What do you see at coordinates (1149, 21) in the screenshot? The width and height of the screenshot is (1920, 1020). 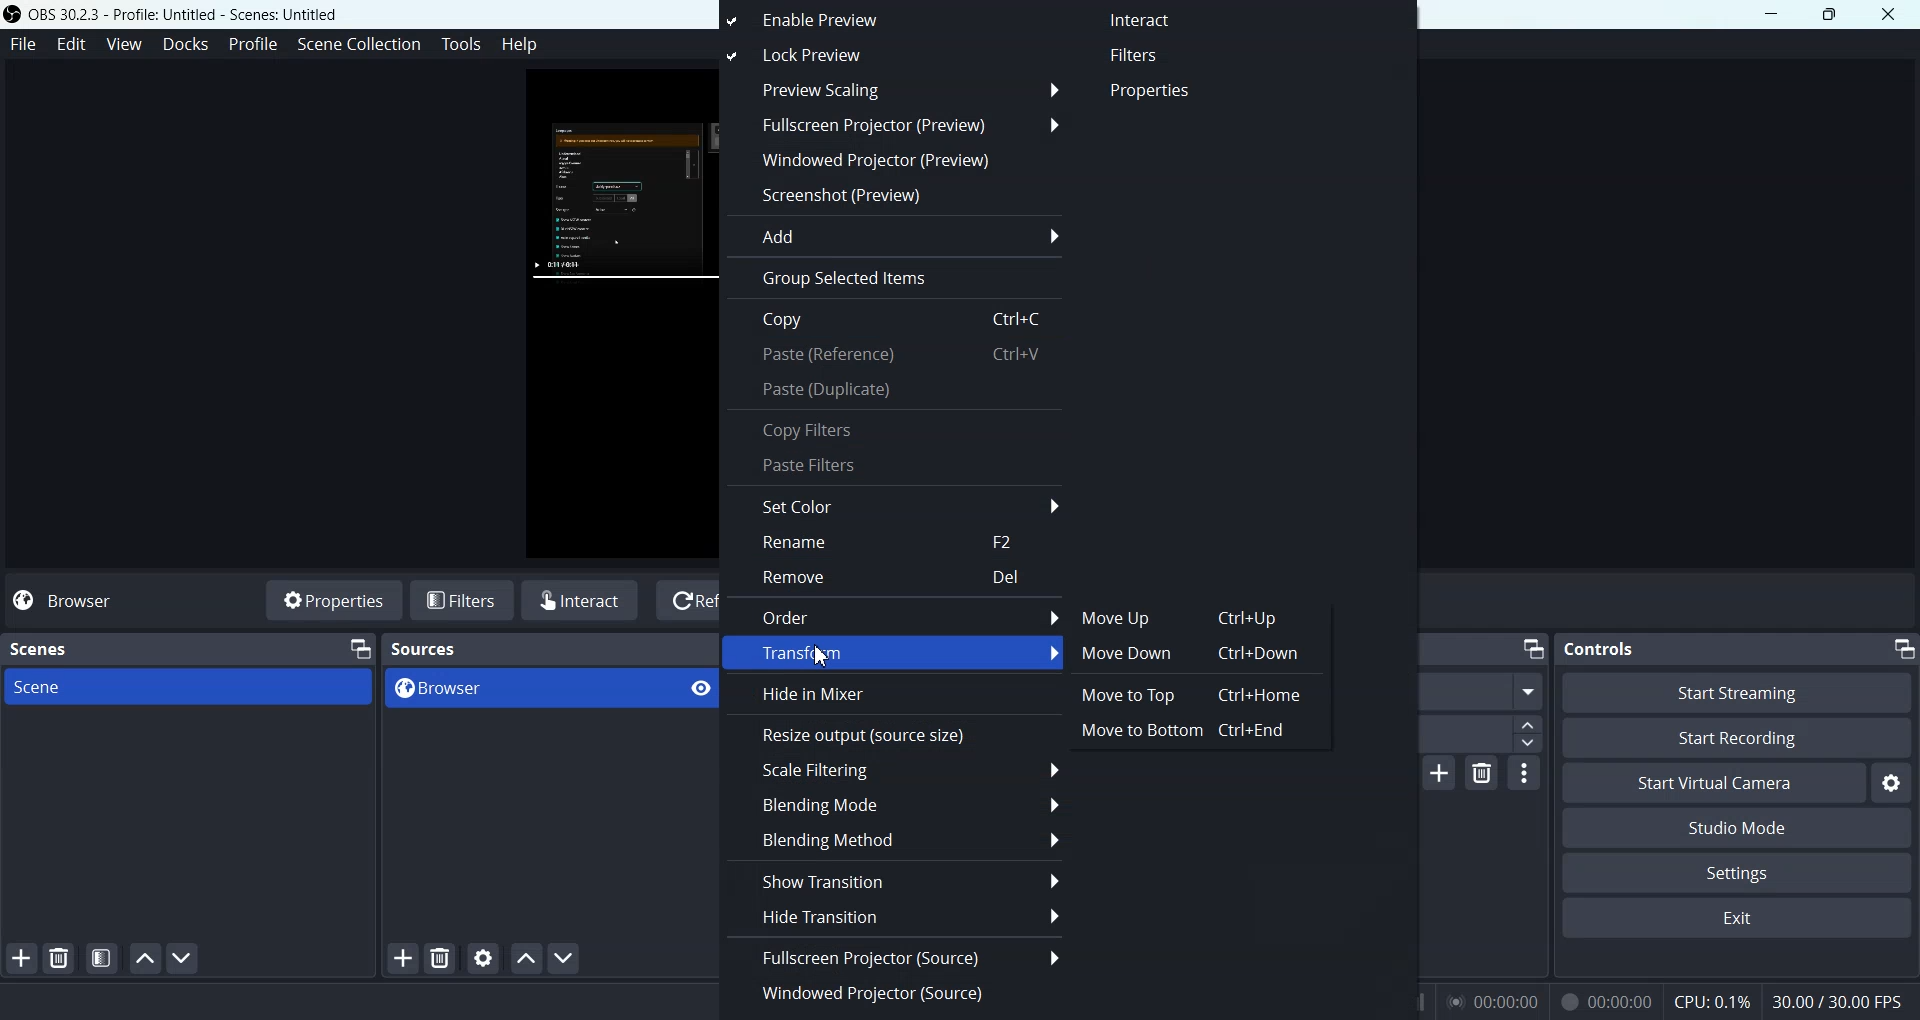 I see `Interact` at bounding box center [1149, 21].